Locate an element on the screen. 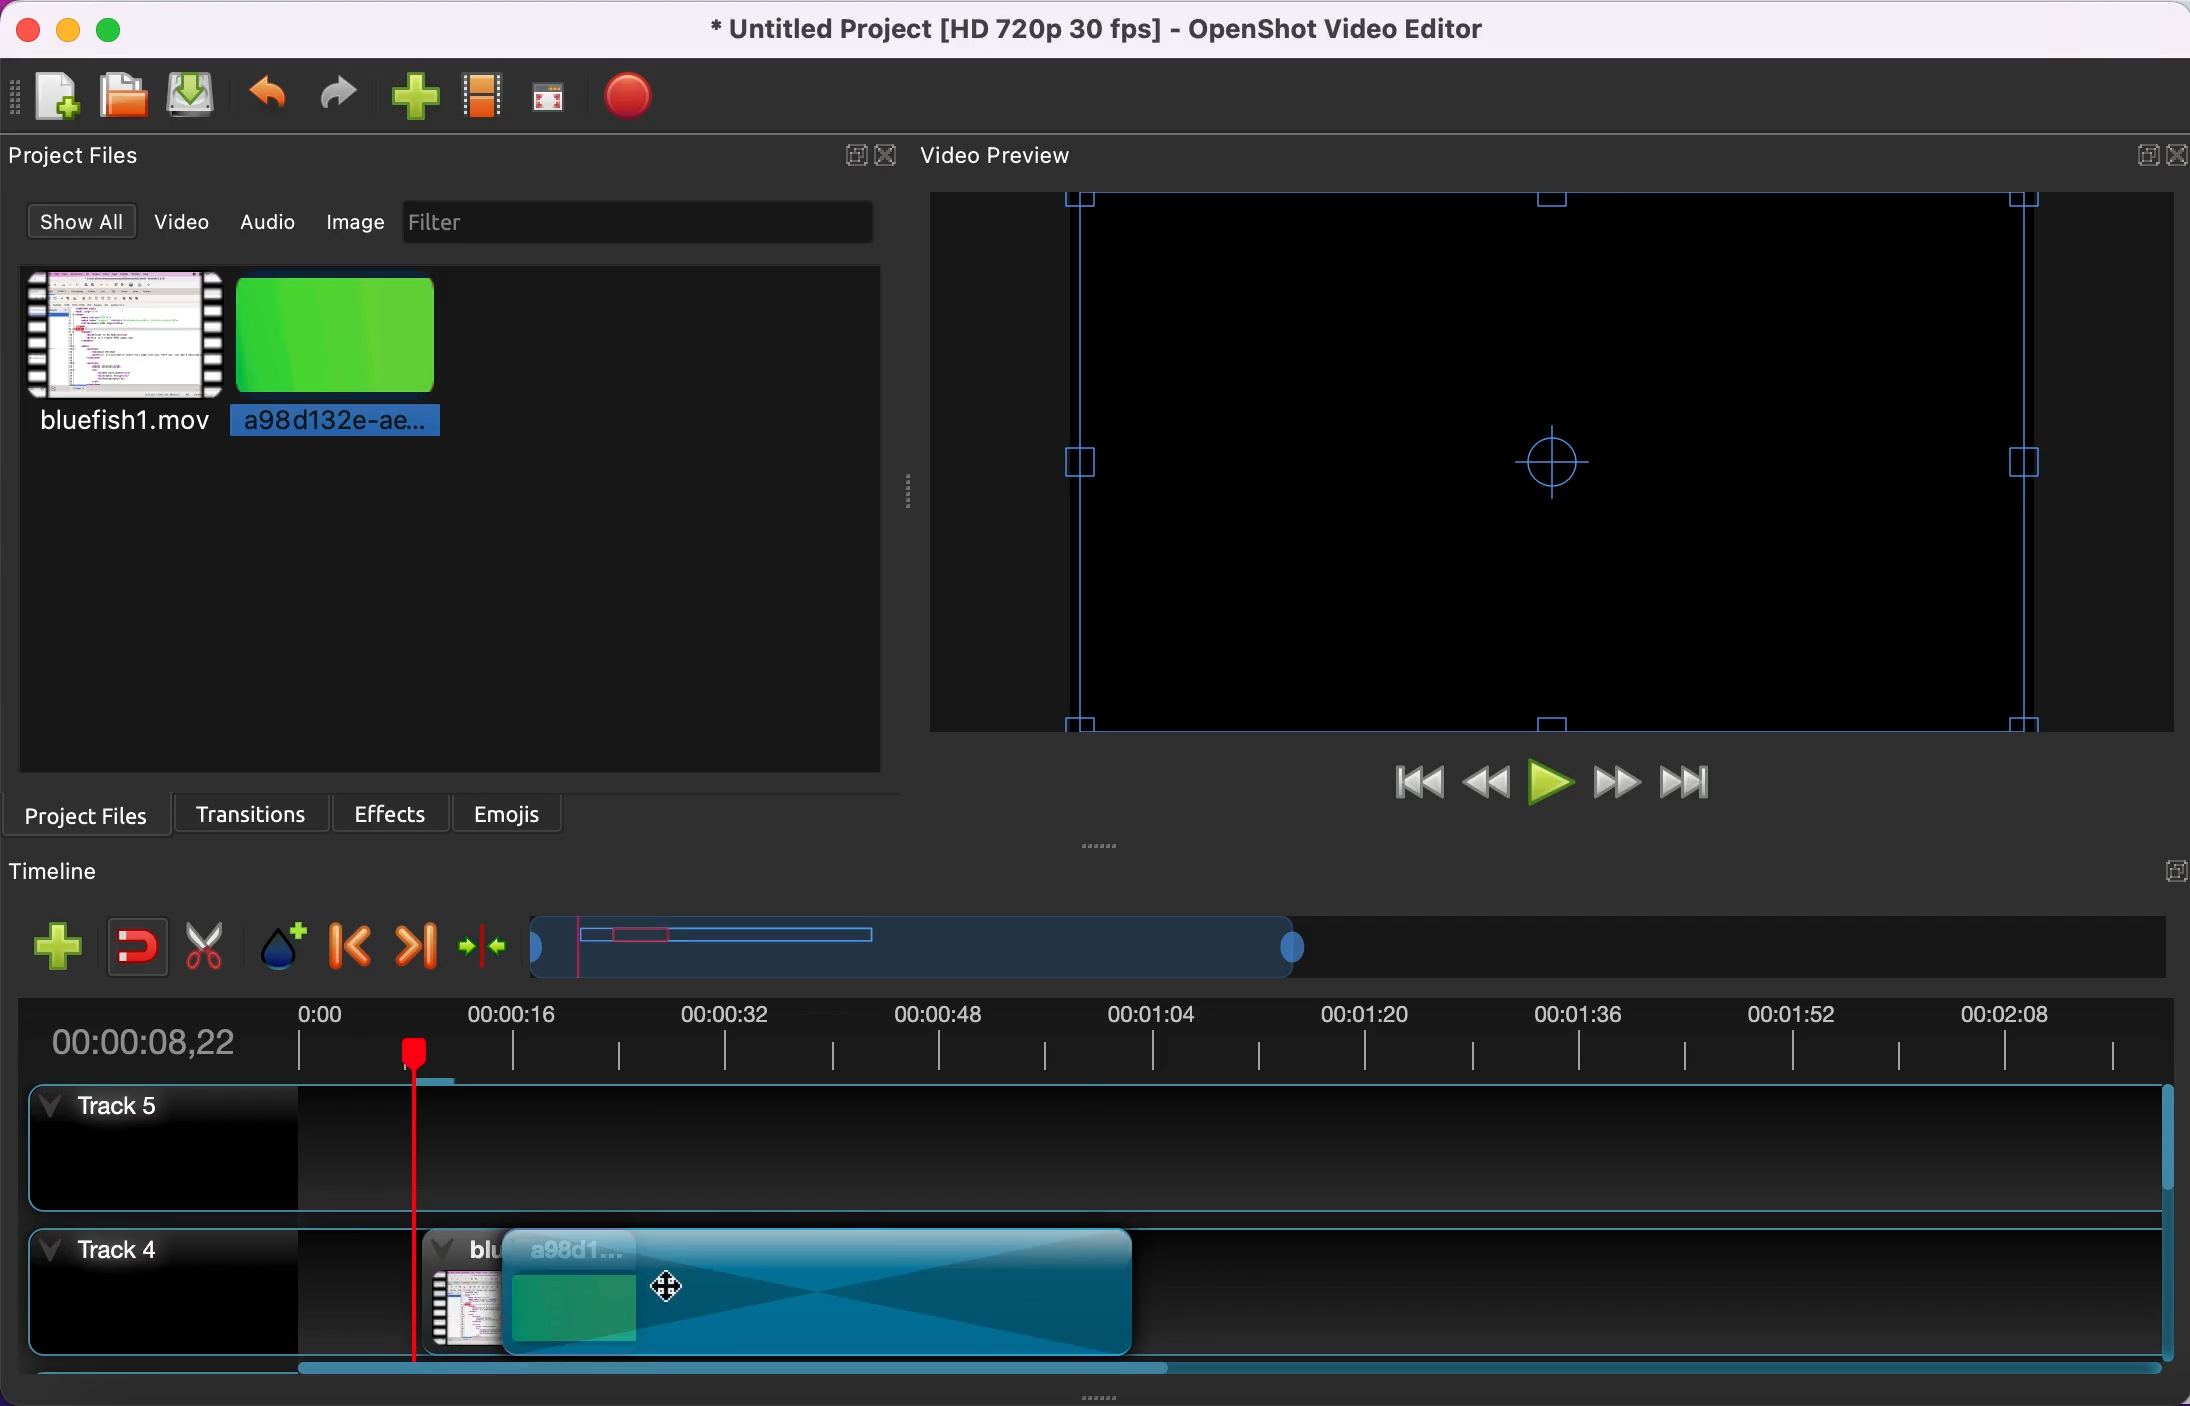  video is located at coordinates (118, 359).